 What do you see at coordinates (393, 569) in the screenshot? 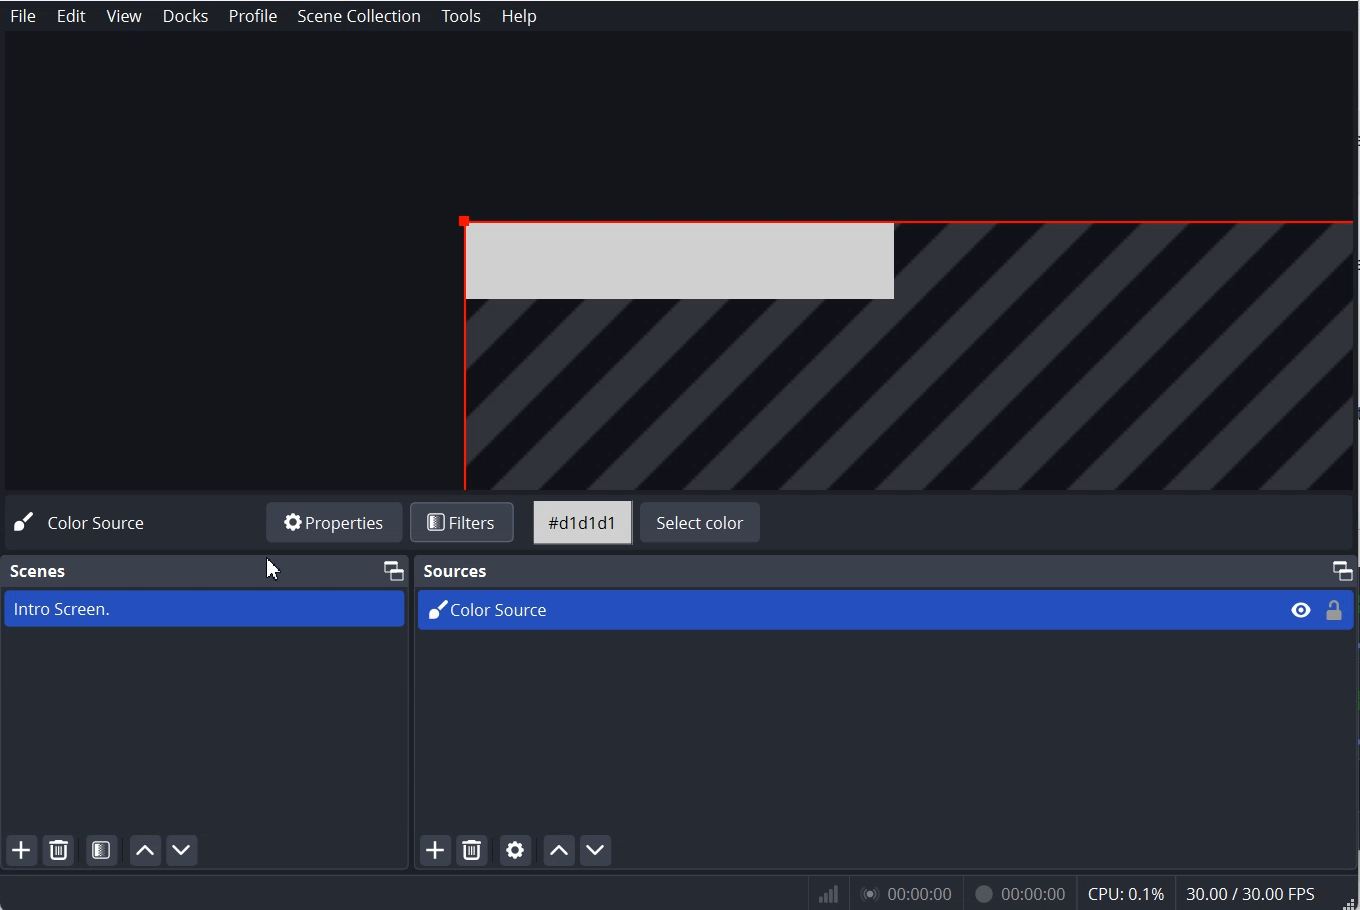
I see `Maximize` at bounding box center [393, 569].